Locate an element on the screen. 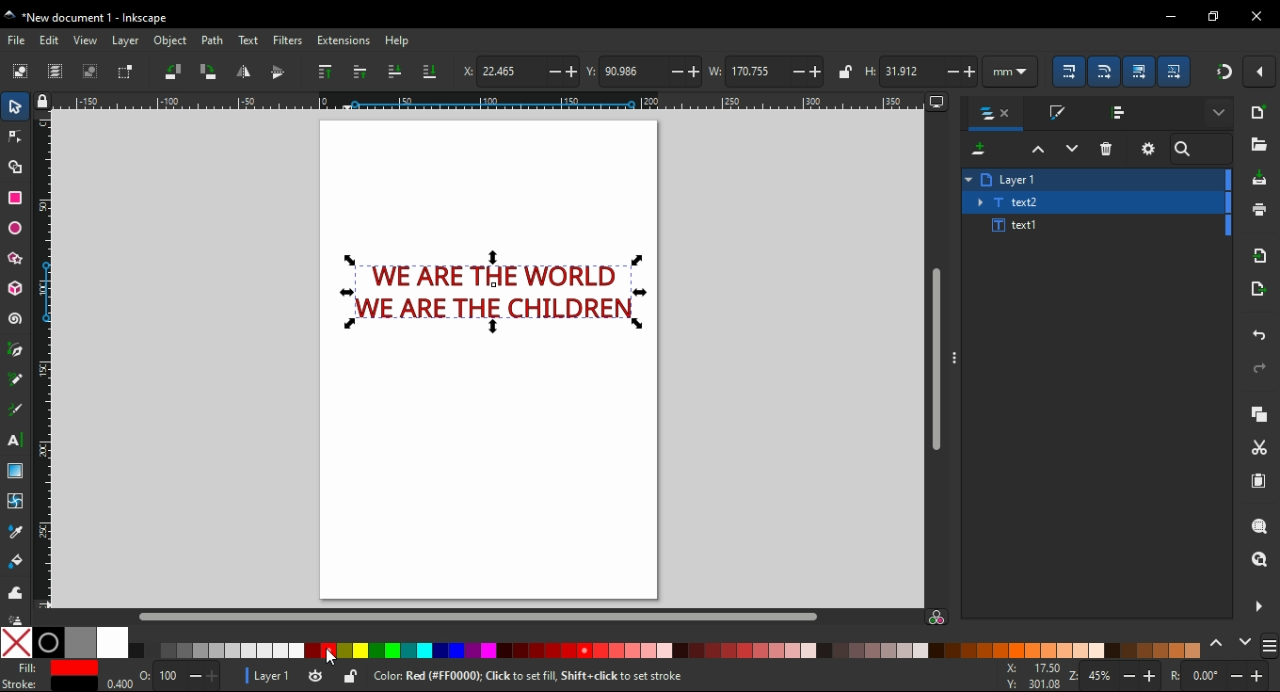  mesh tool is located at coordinates (19, 499).